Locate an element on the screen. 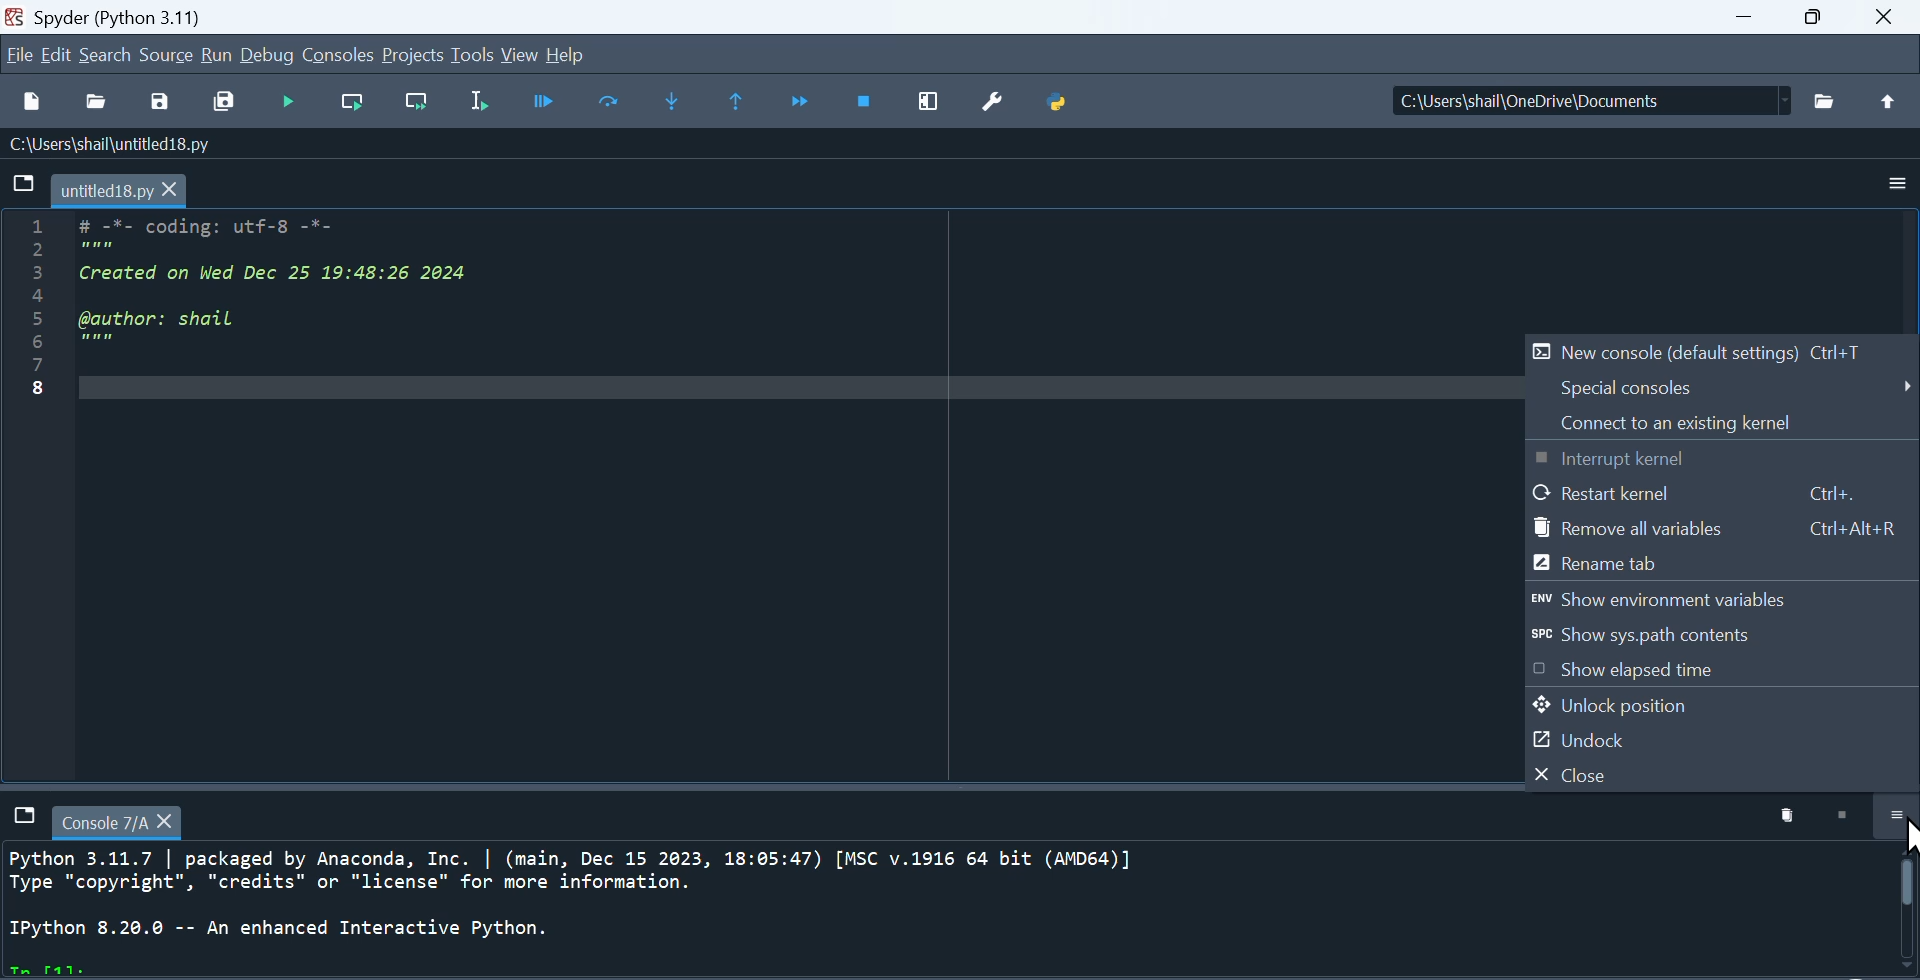 This screenshot has width=1920, height=980. more options is located at coordinates (1896, 185).